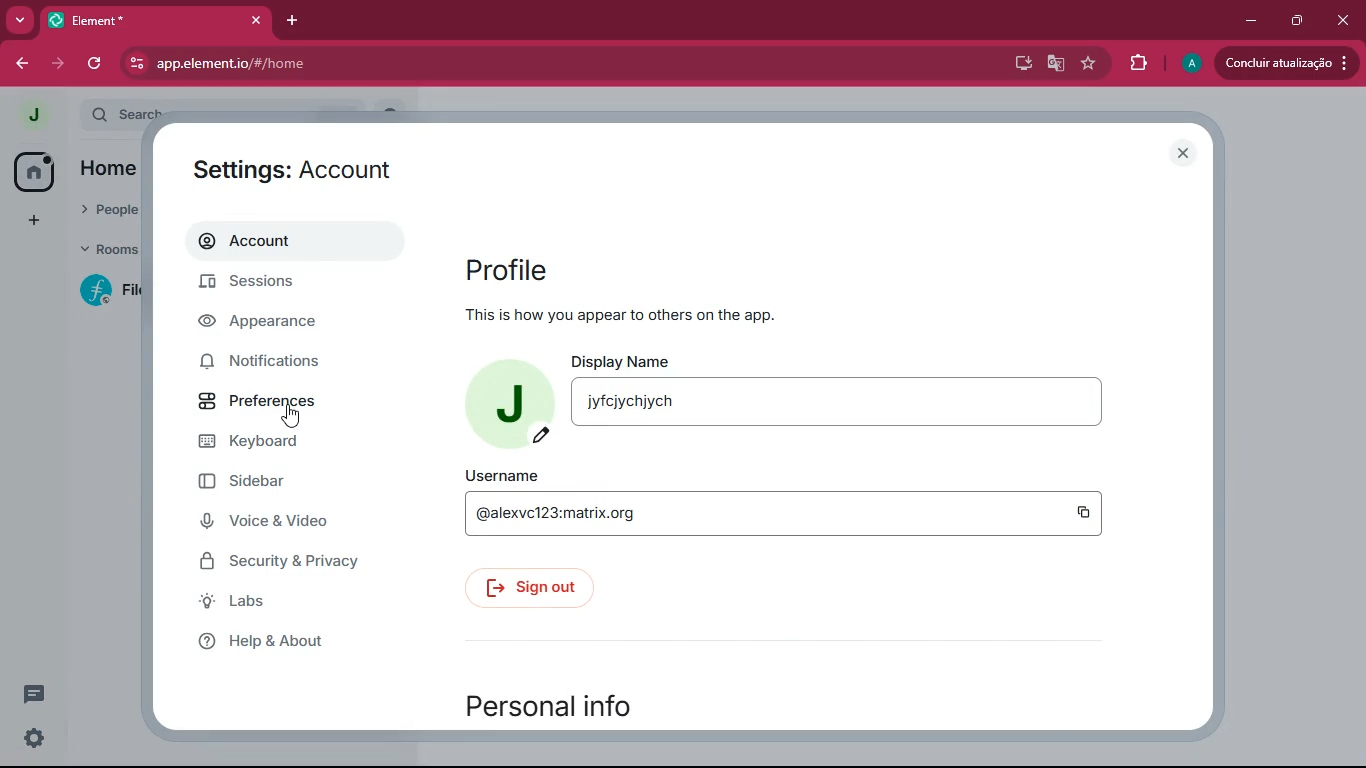 This screenshot has width=1366, height=768. What do you see at coordinates (505, 399) in the screenshot?
I see `profile picture` at bounding box center [505, 399].